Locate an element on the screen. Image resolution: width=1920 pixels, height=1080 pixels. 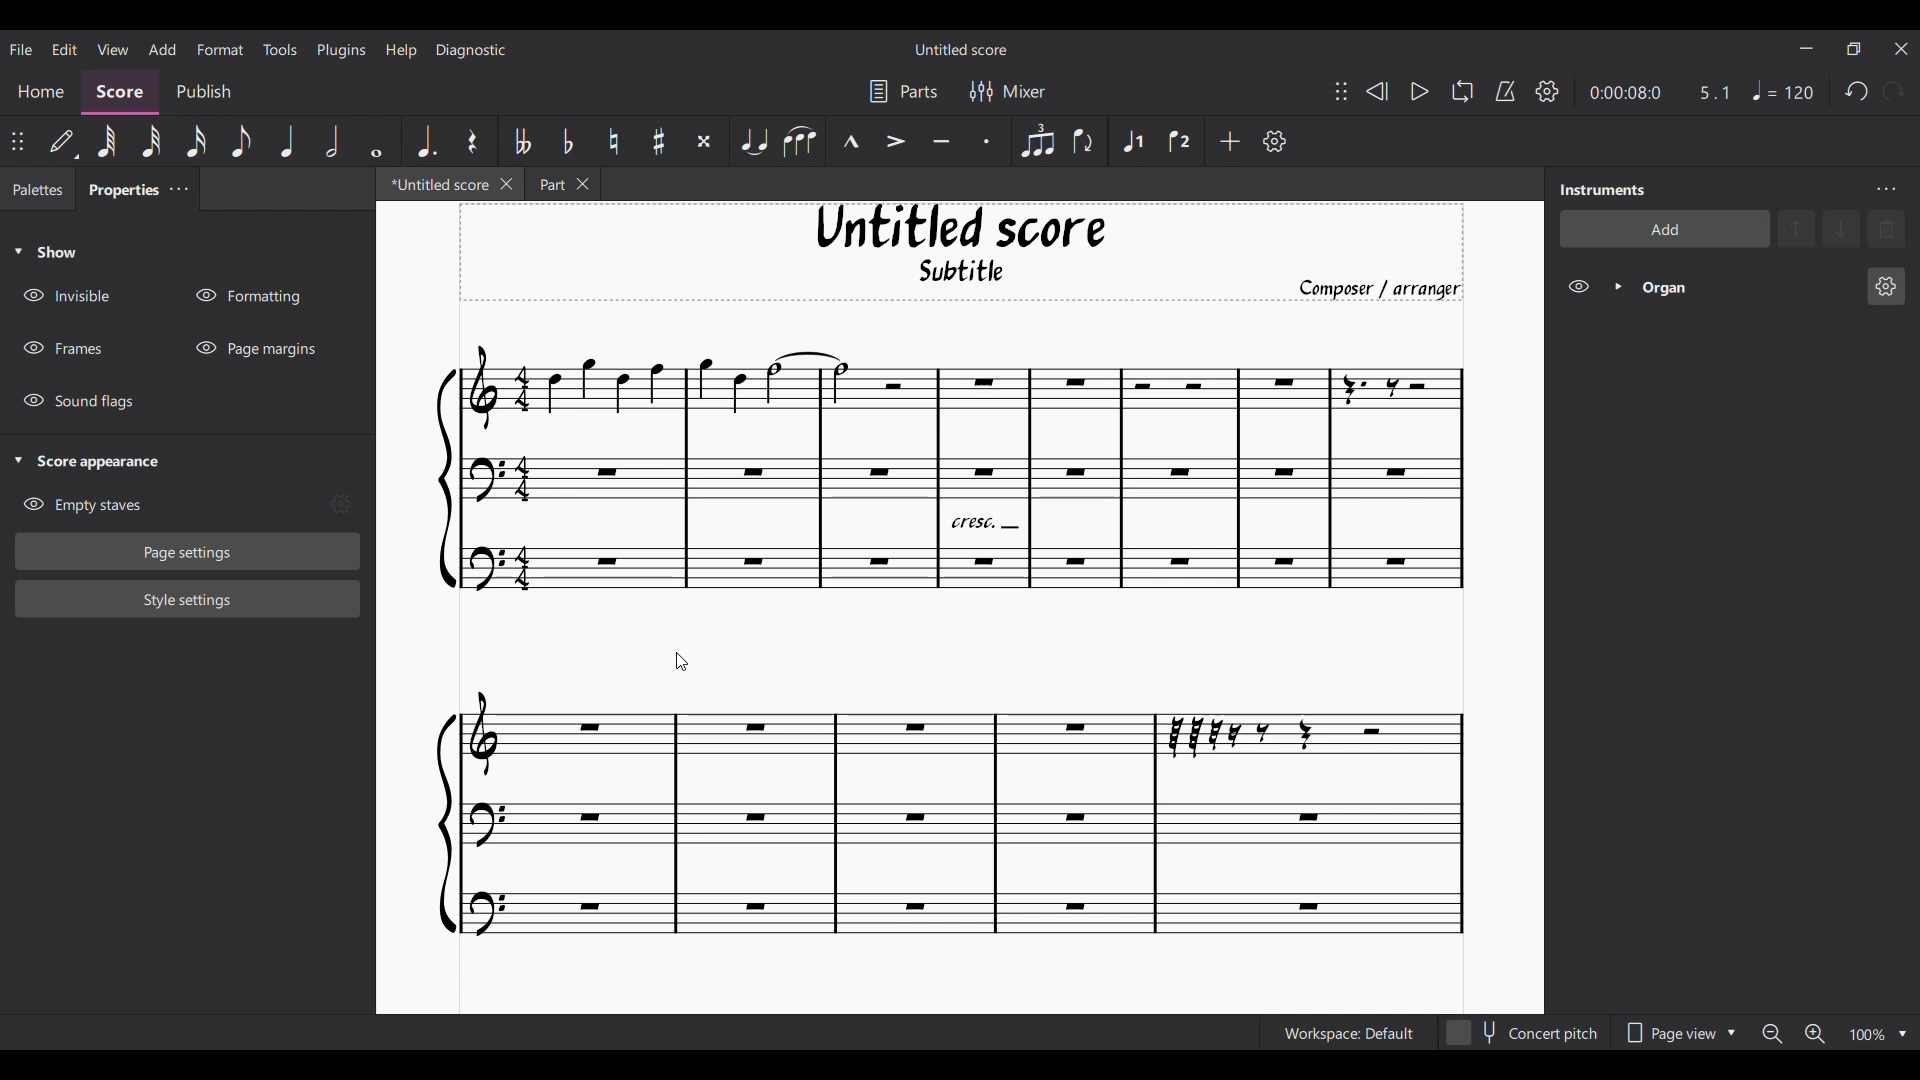
Composer/arranger is located at coordinates (1389, 289).